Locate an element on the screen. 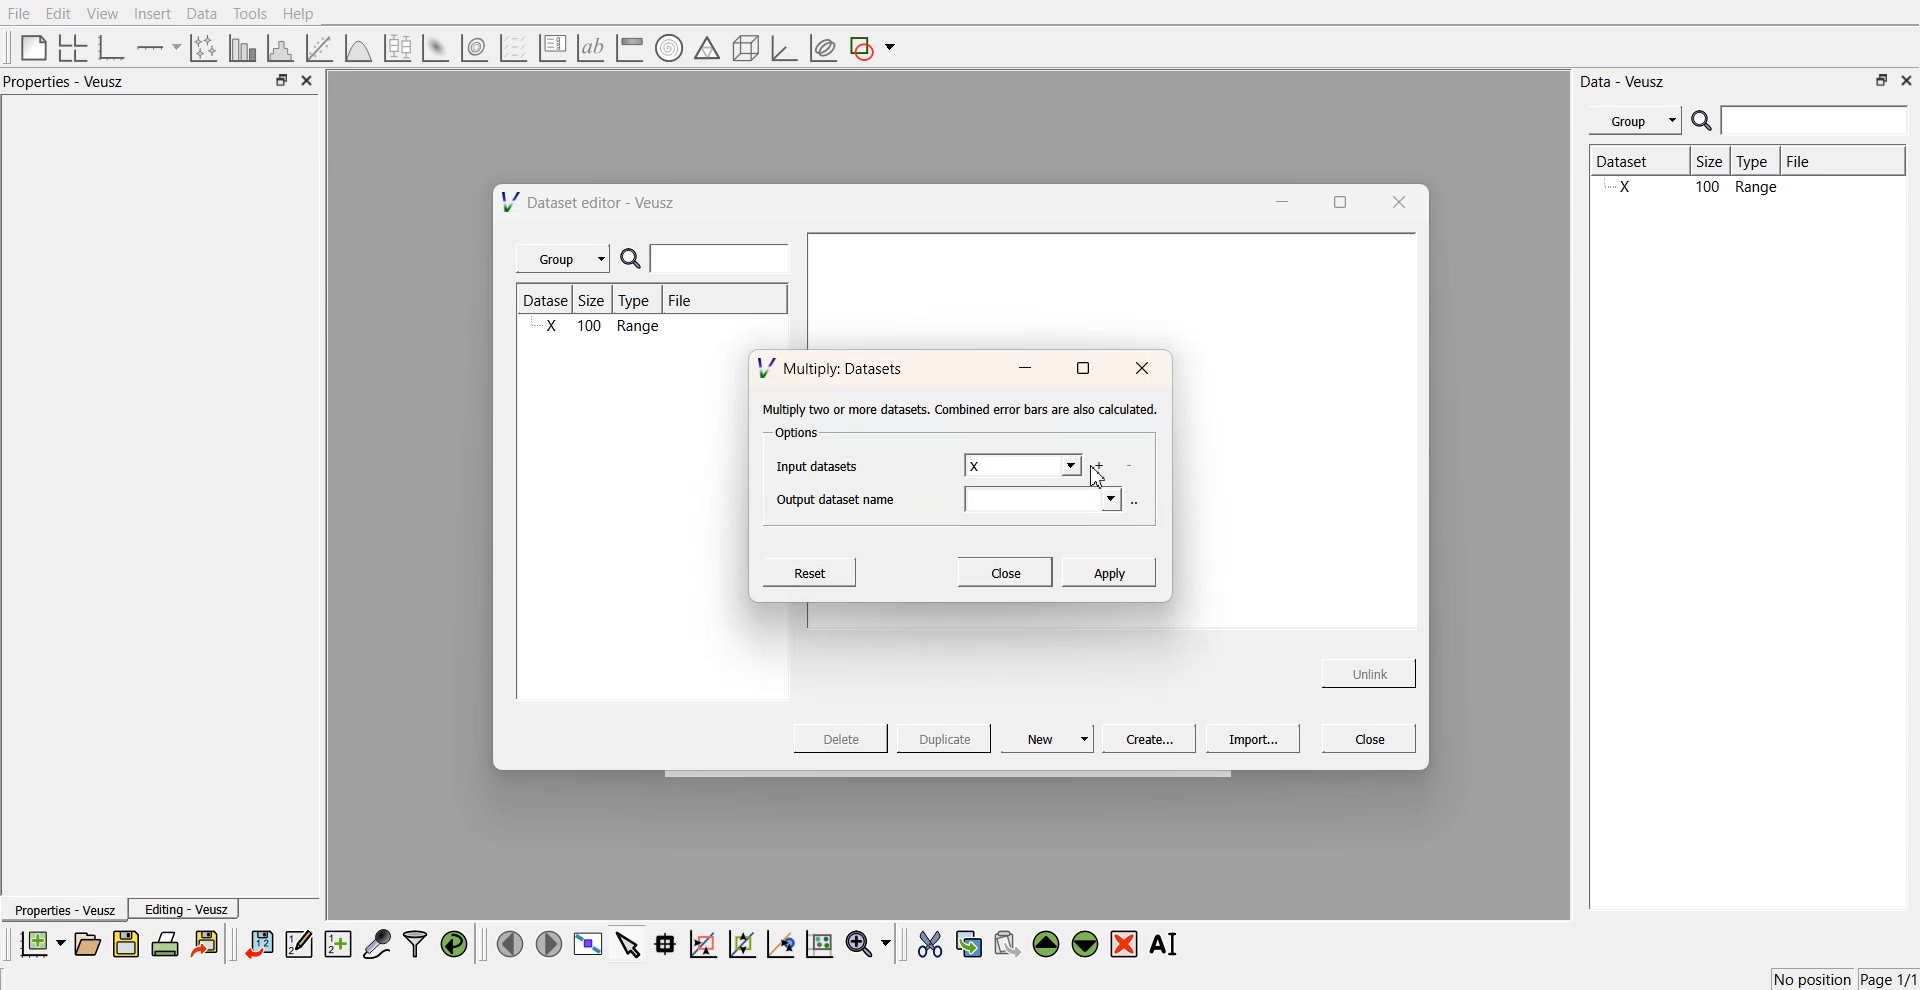 Image resolution: width=1920 pixels, height=990 pixels. minimise or maximise is located at coordinates (281, 81).